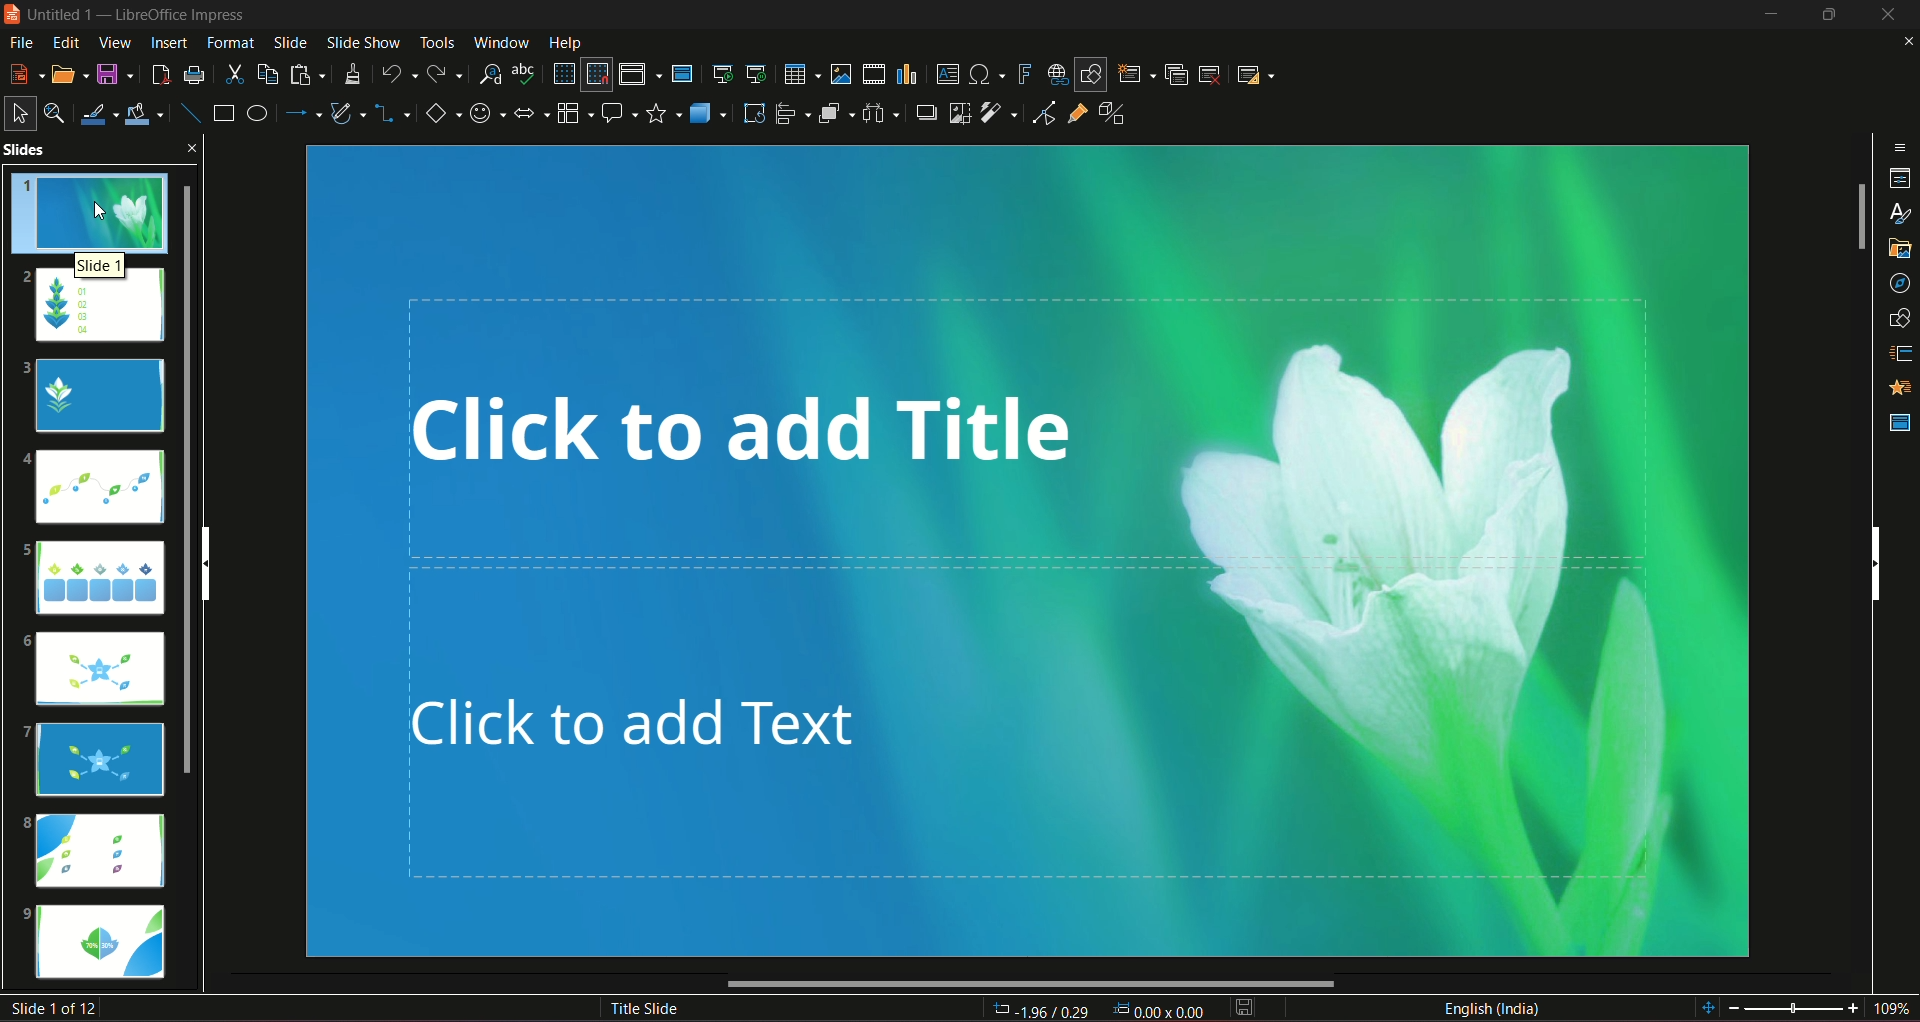  Describe the element at coordinates (707, 112) in the screenshot. I see `3D objects` at that location.